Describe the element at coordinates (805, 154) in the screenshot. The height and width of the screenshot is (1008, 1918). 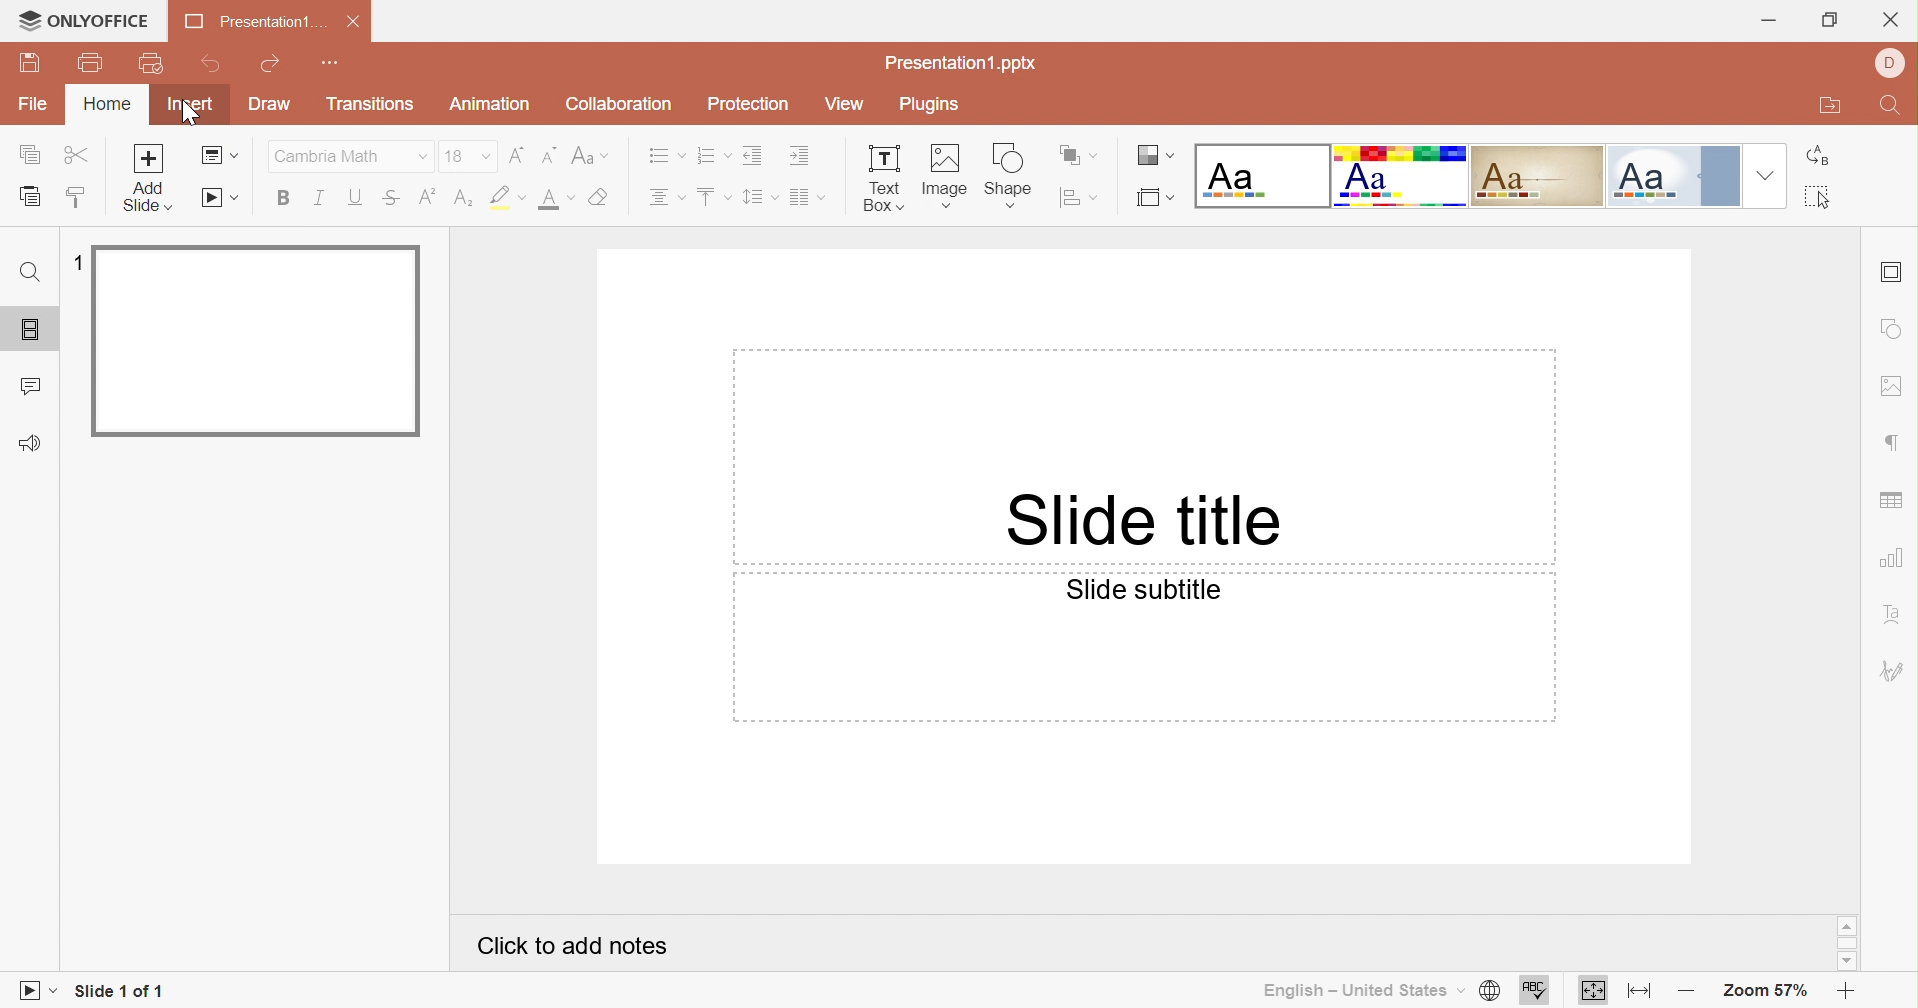
I see `Increase Indent` at that location.